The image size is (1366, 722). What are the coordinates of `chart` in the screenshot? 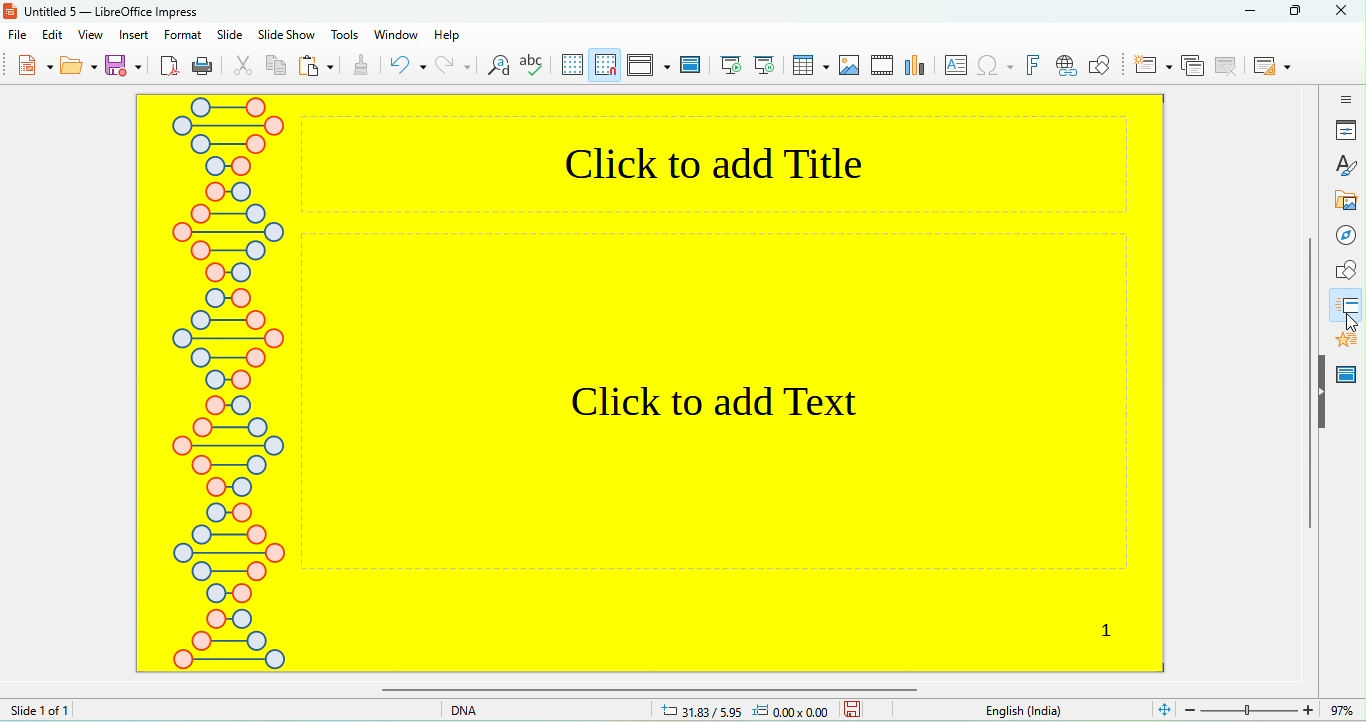 It's located at (915, 68).